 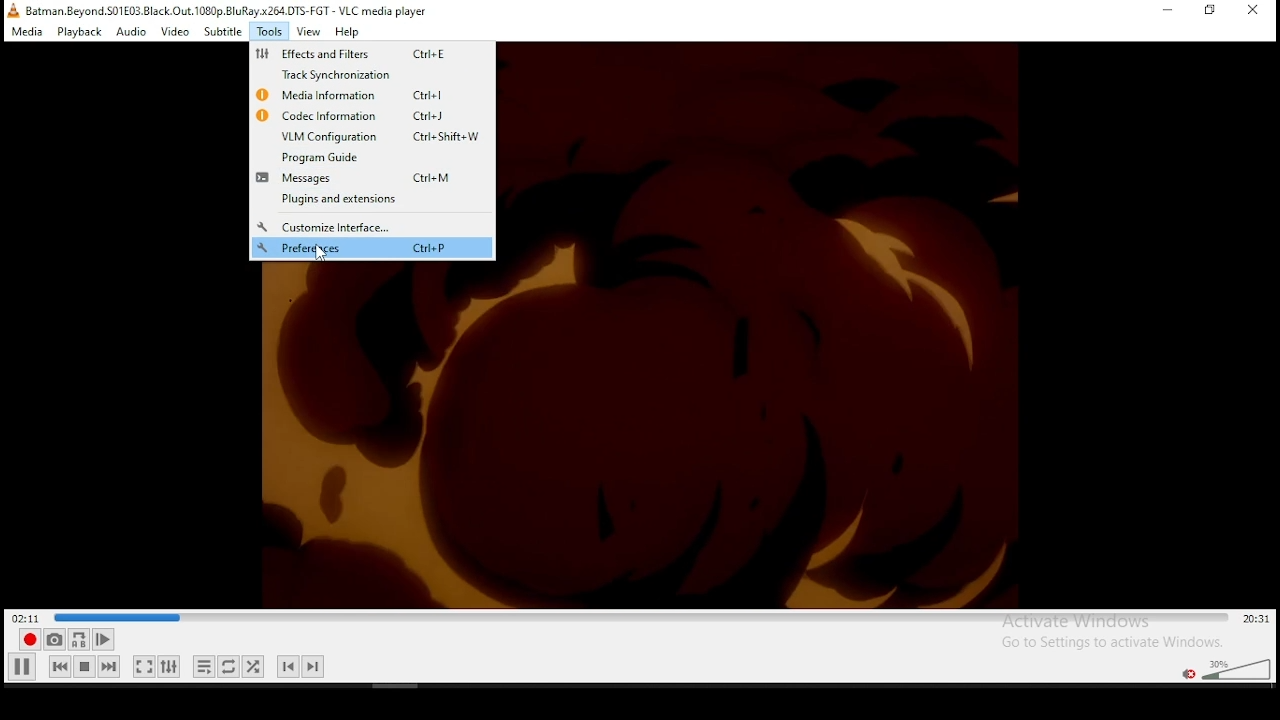 What do you see at coordinates (372, 248) in the screenshot?
I see `preferences` at bounding box center [372, 248].